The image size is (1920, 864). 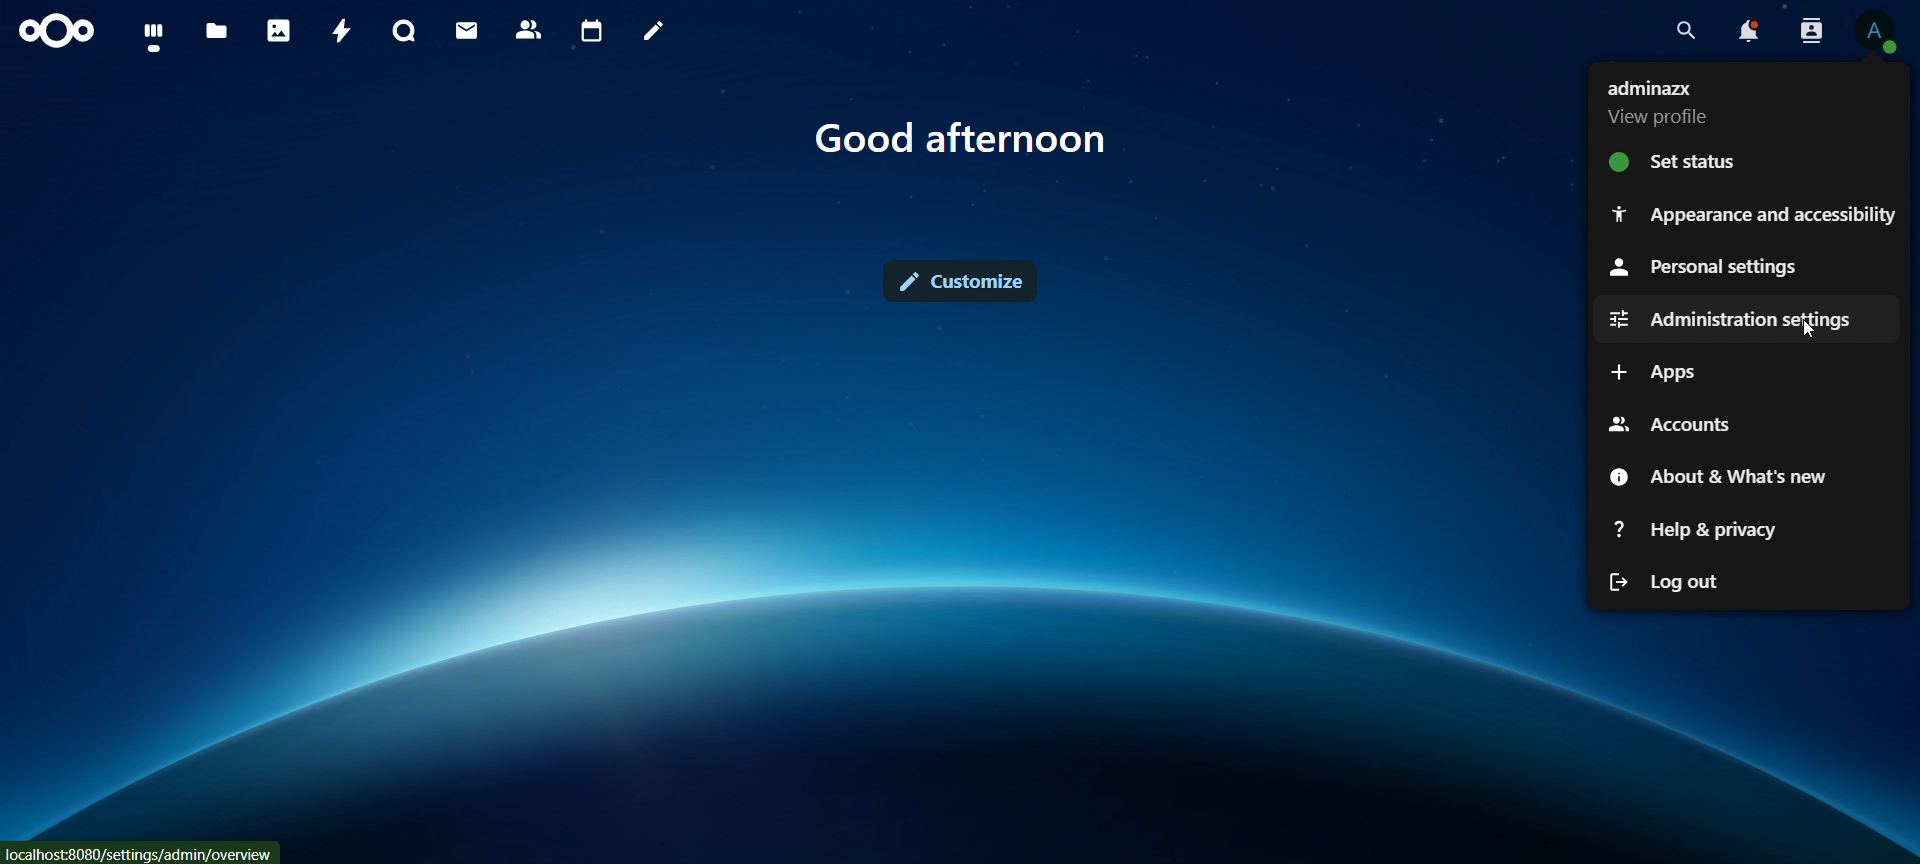 I want to click on talk, so click(x=404, y=29).